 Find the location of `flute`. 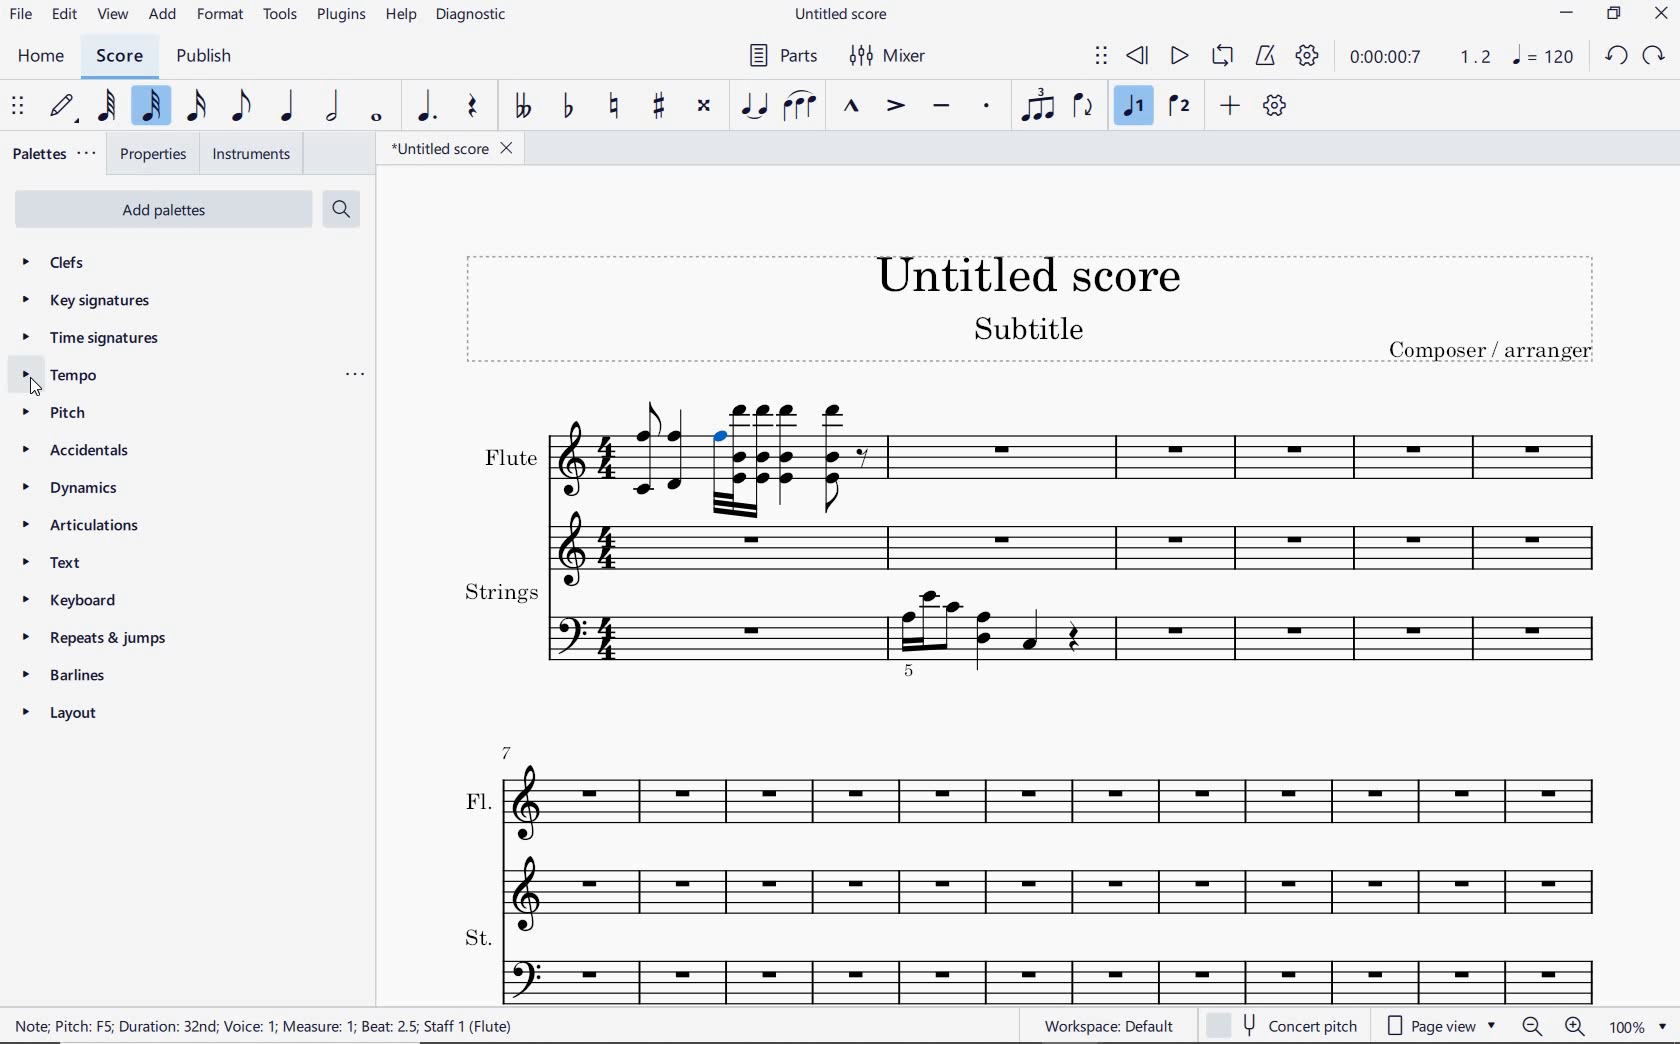

flute is located at coordinates (720, 512).